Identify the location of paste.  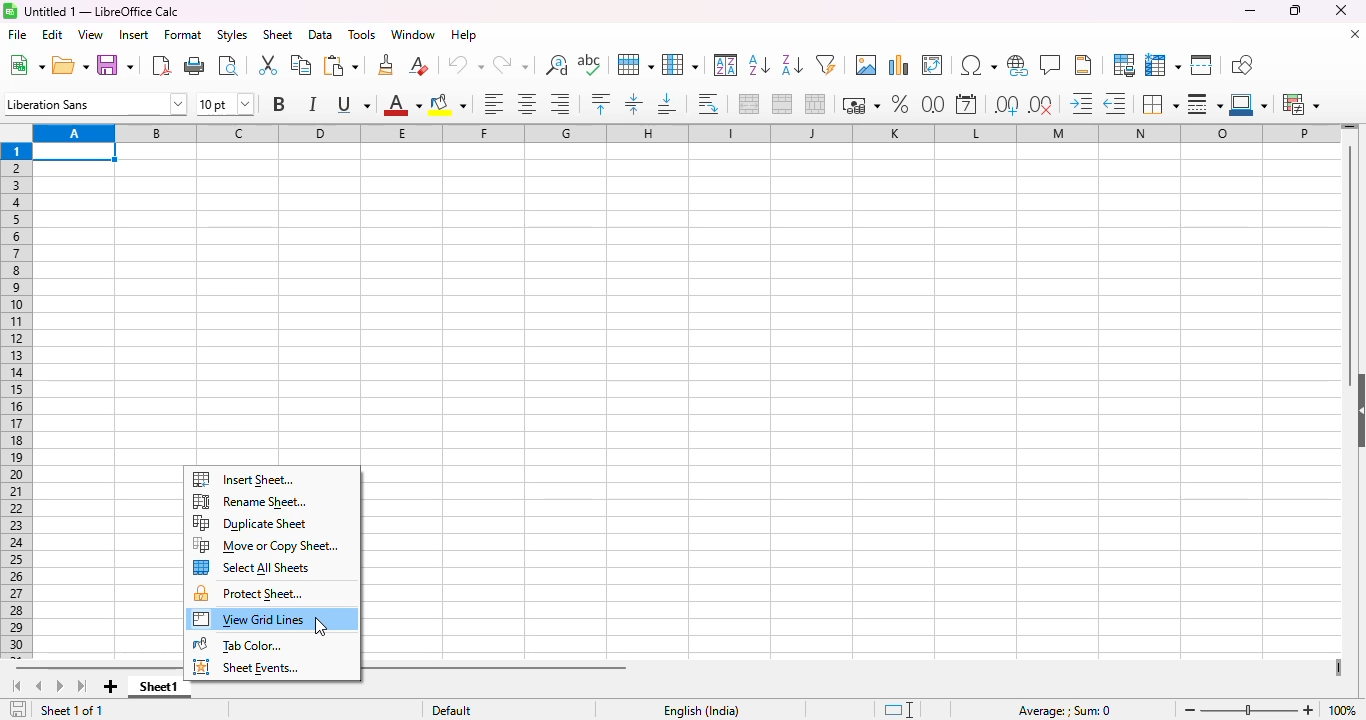
(342, 65).